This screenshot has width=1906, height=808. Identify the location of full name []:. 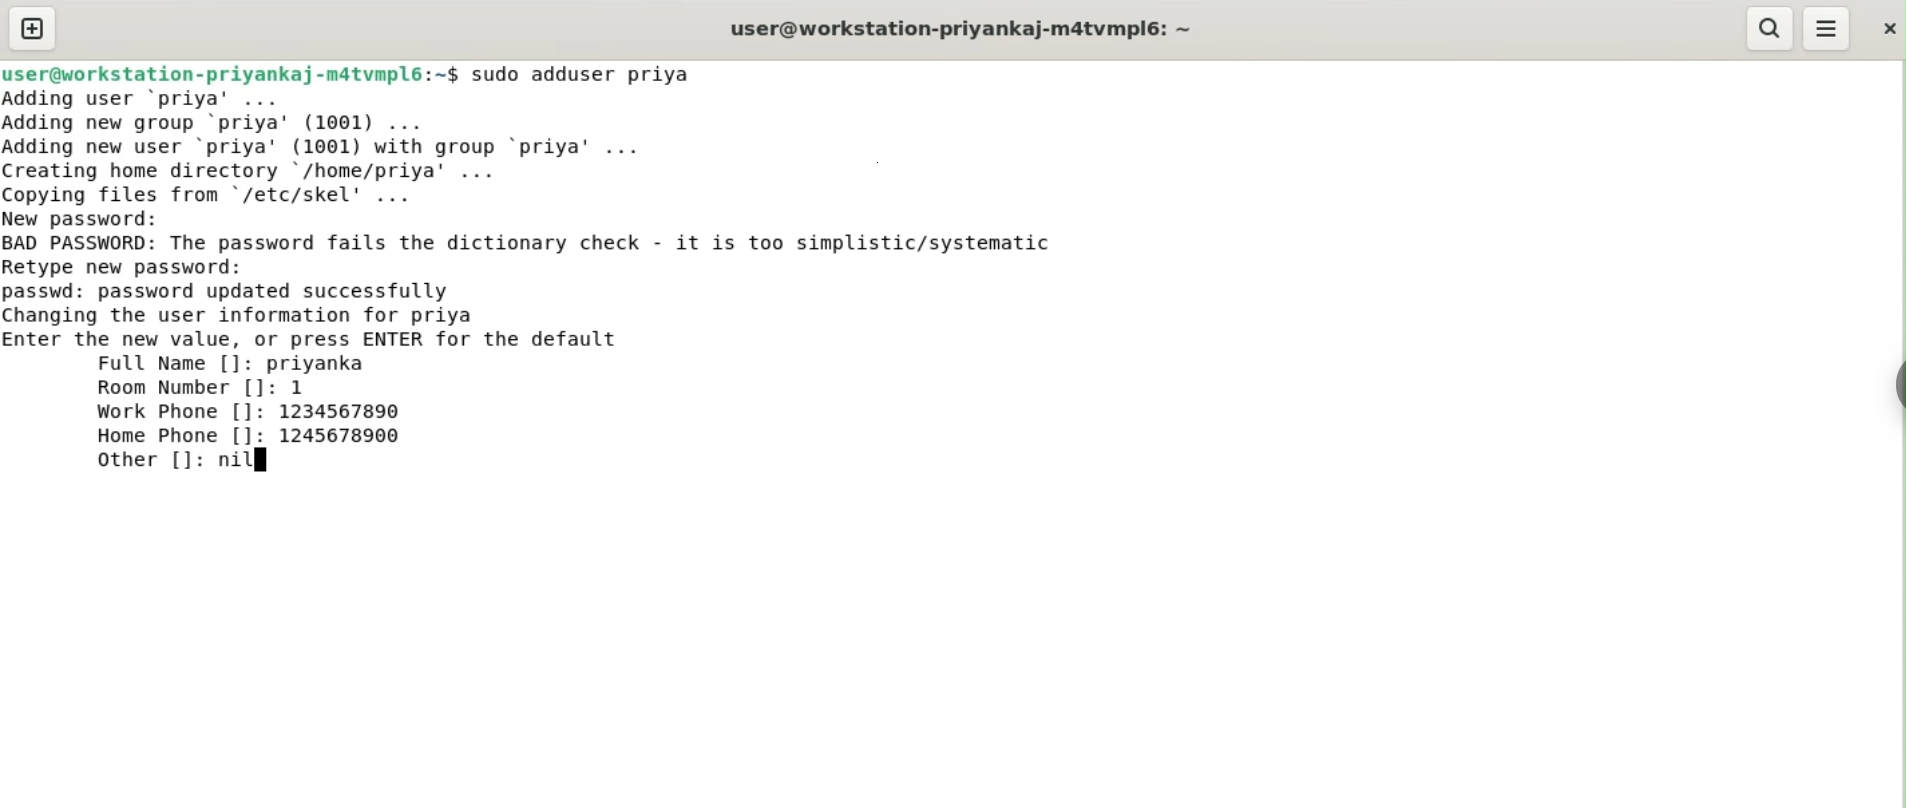
(170, 364).